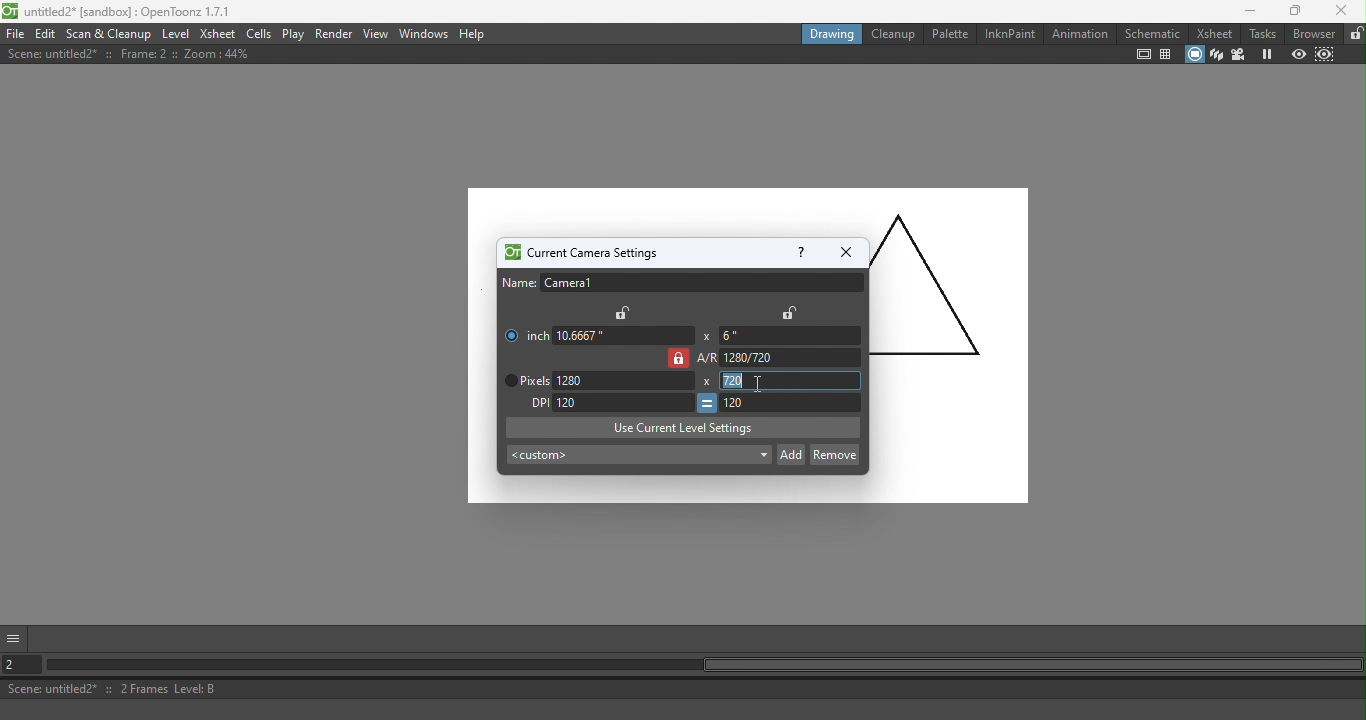 The image size is (1366, 720). Describe the element at coordinates (829, 33) in the screenshot. I see `Drawing` at that location.